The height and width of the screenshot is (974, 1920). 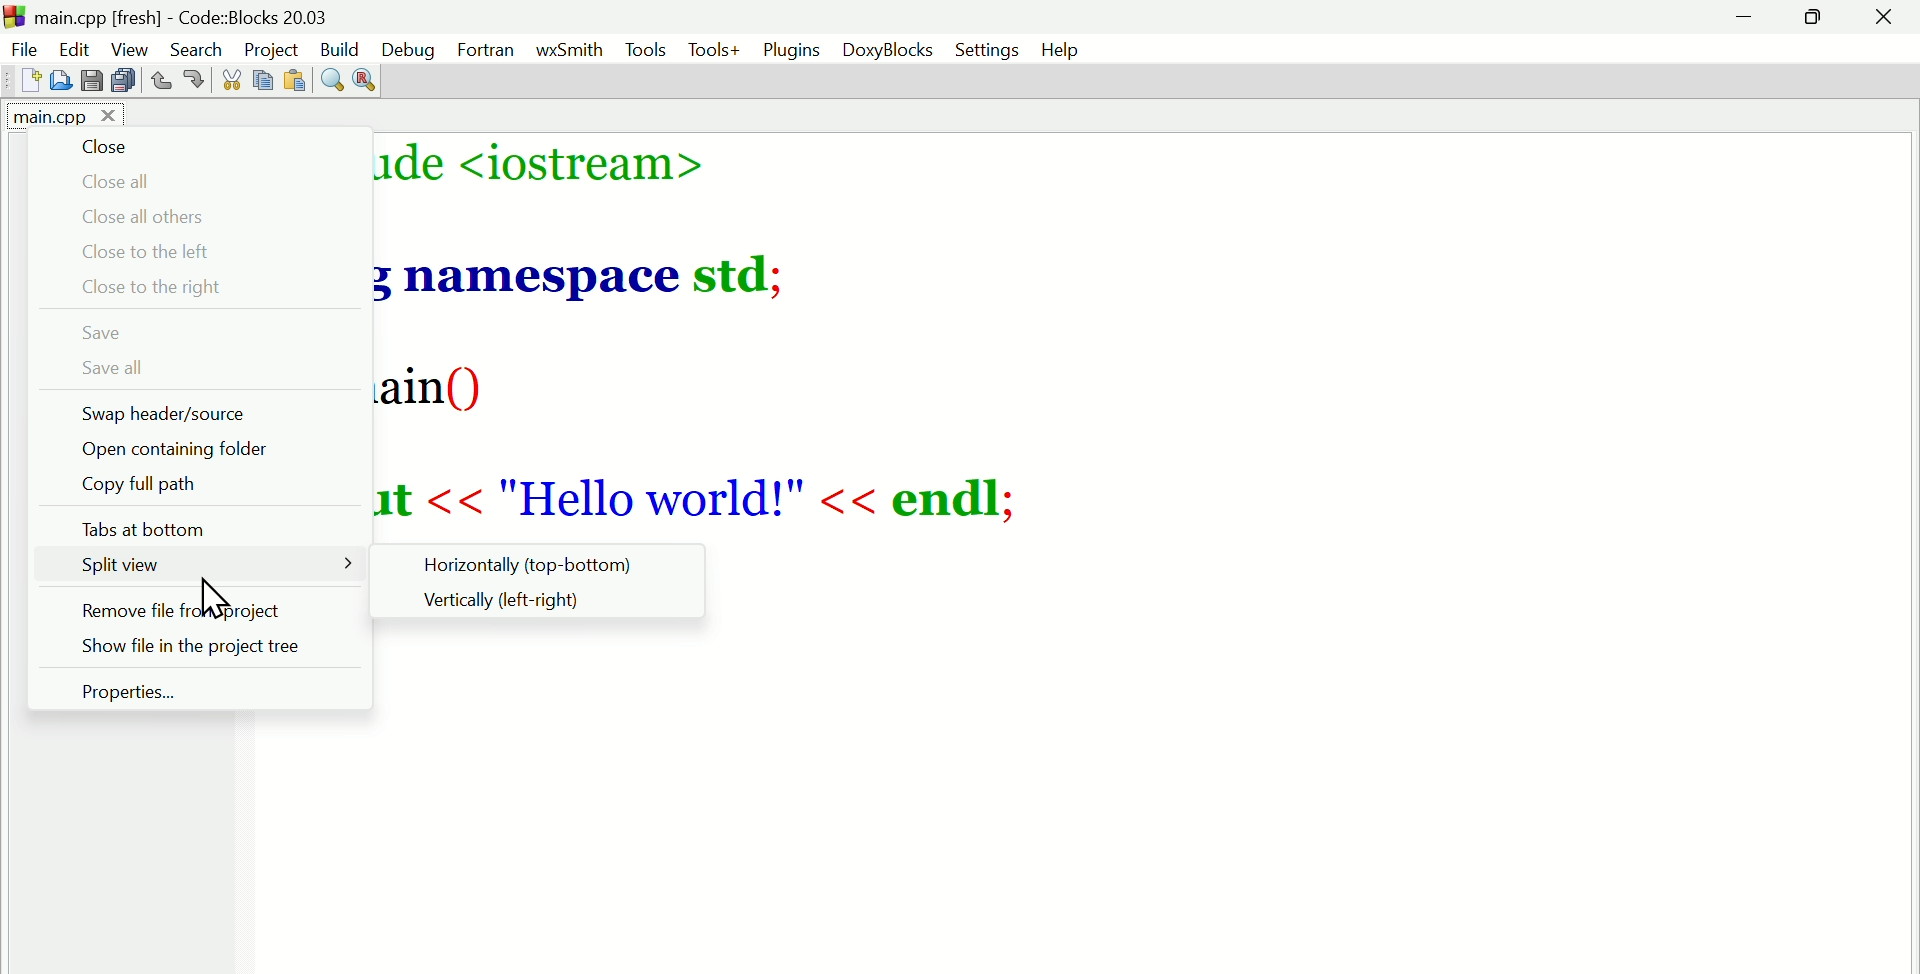 What do you see at coordinates (218, 596) in the screenshot?
I see `cursor` at bounding box center [218, 596].